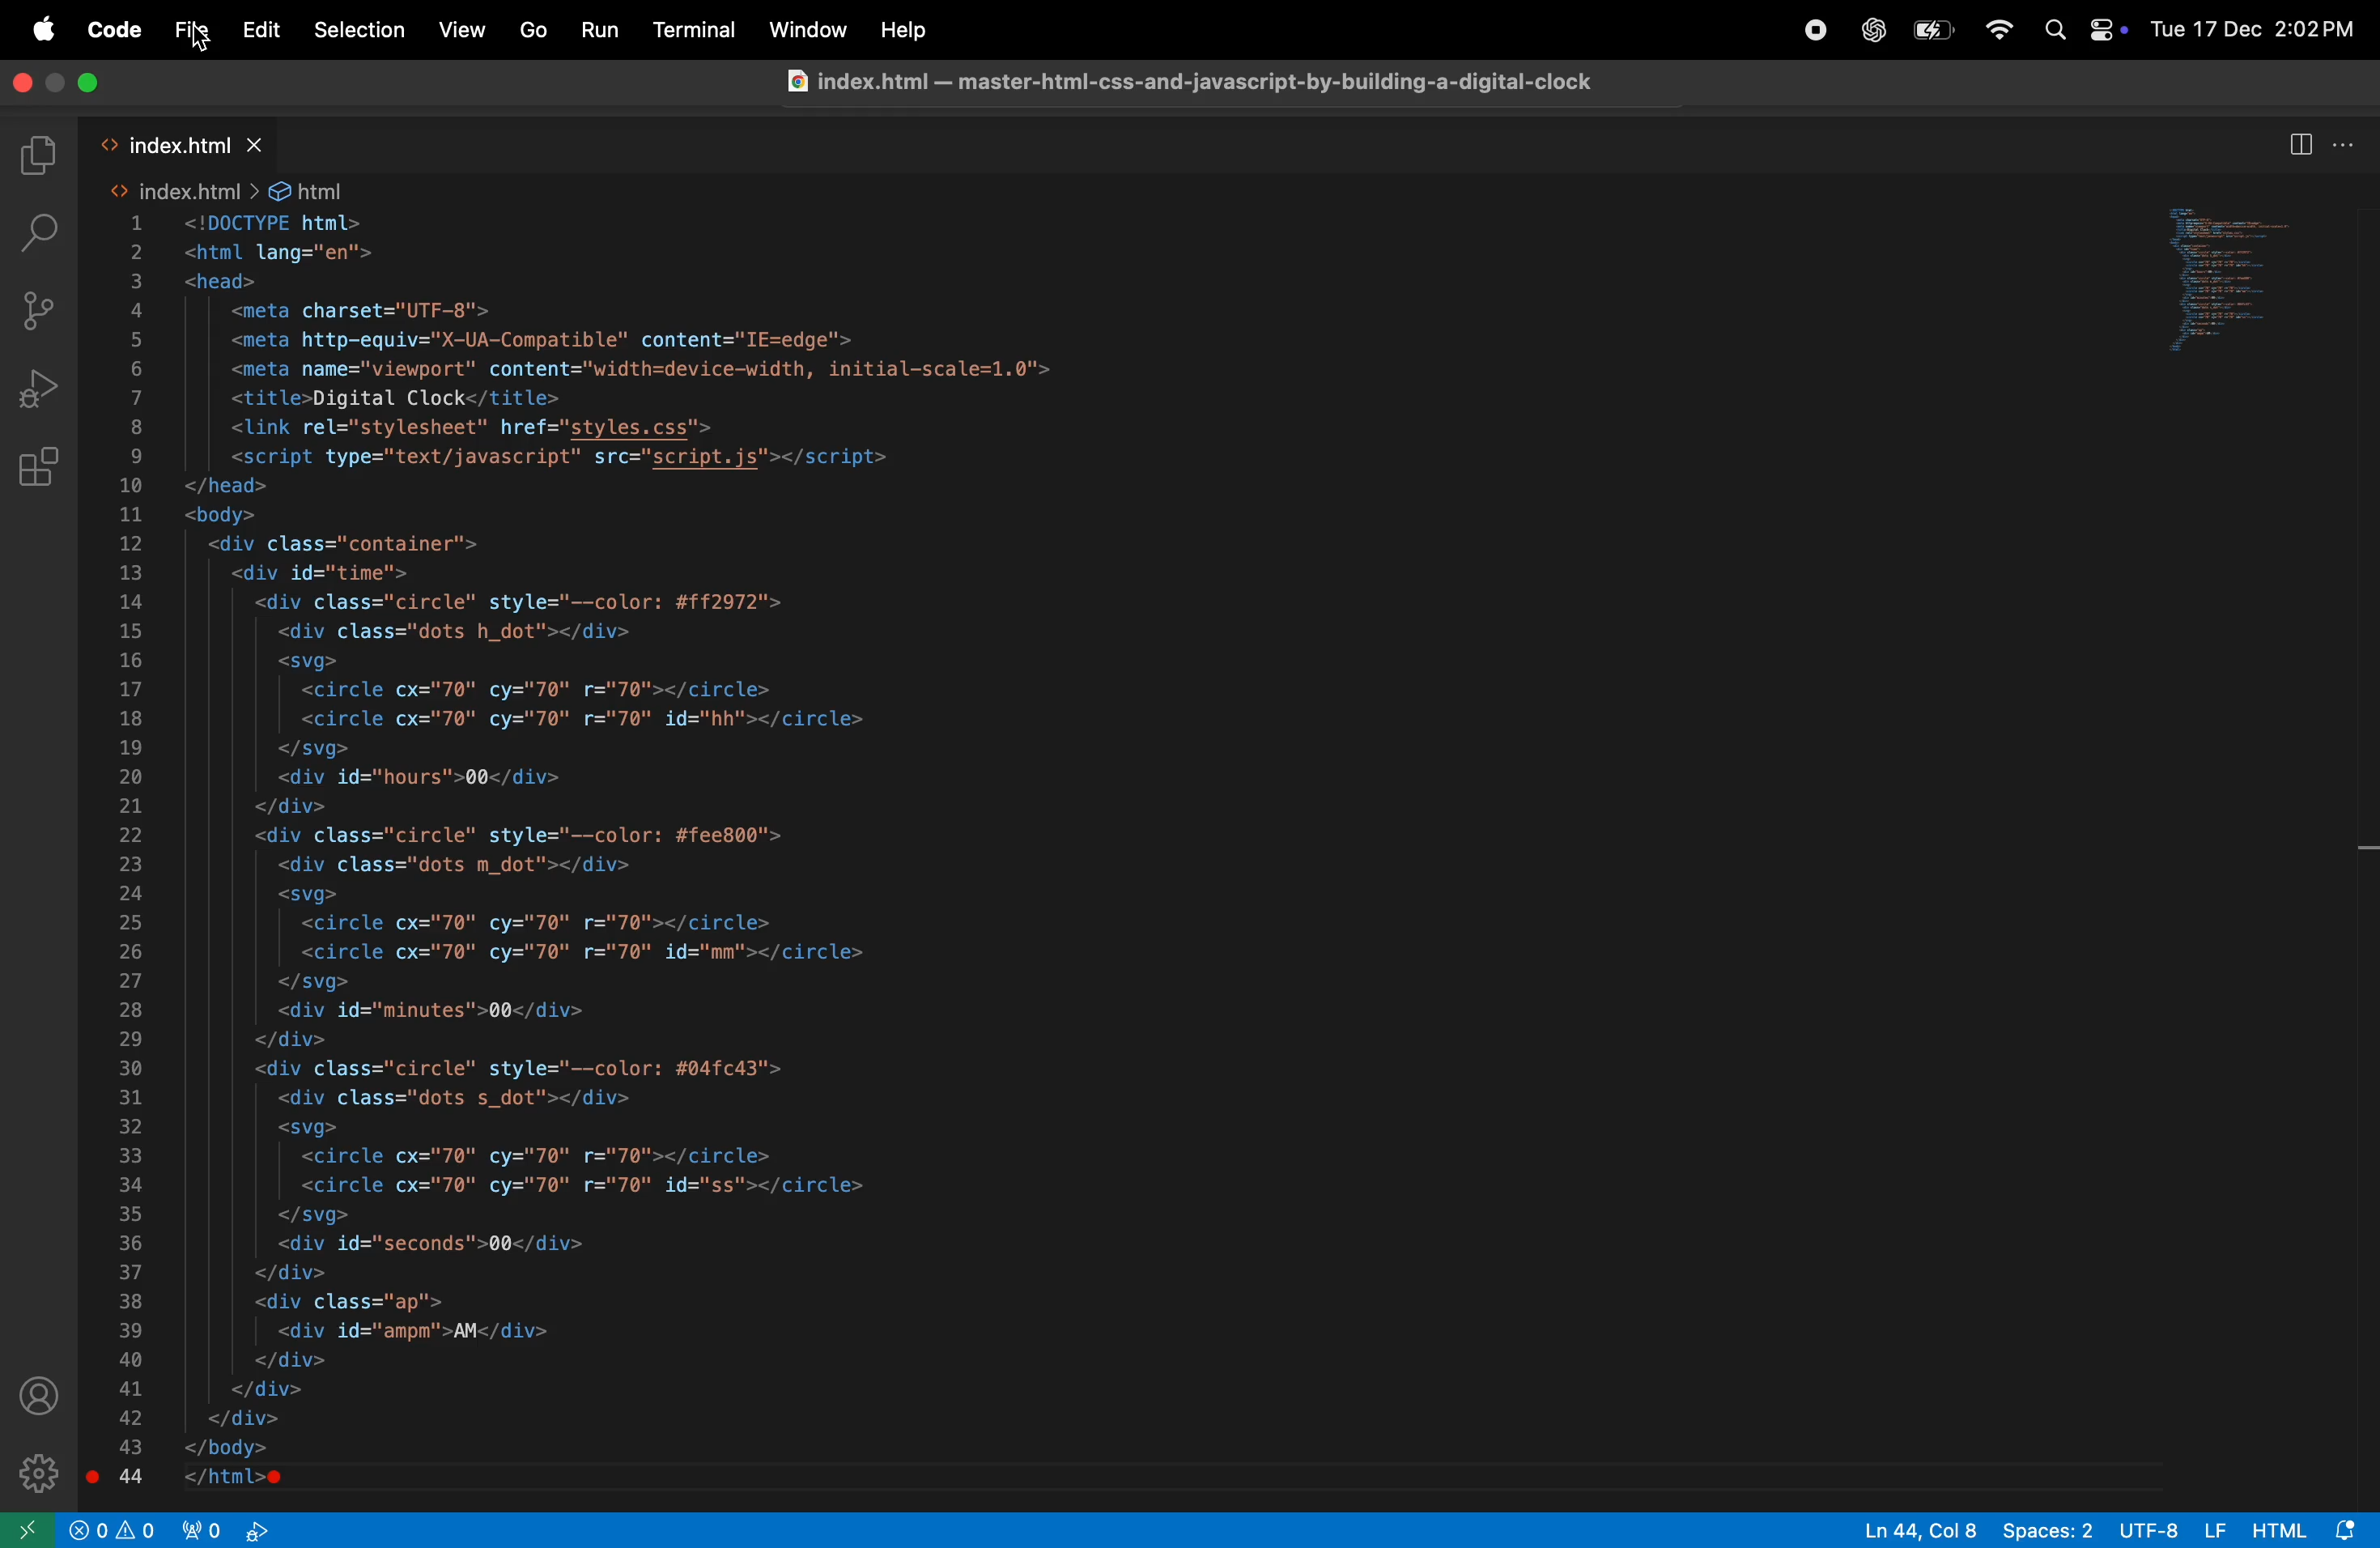 This screenshot has width=2380, height=1548. Describe the element at coordinates (41, 311) in the screenshot. I see `source control` at that location.